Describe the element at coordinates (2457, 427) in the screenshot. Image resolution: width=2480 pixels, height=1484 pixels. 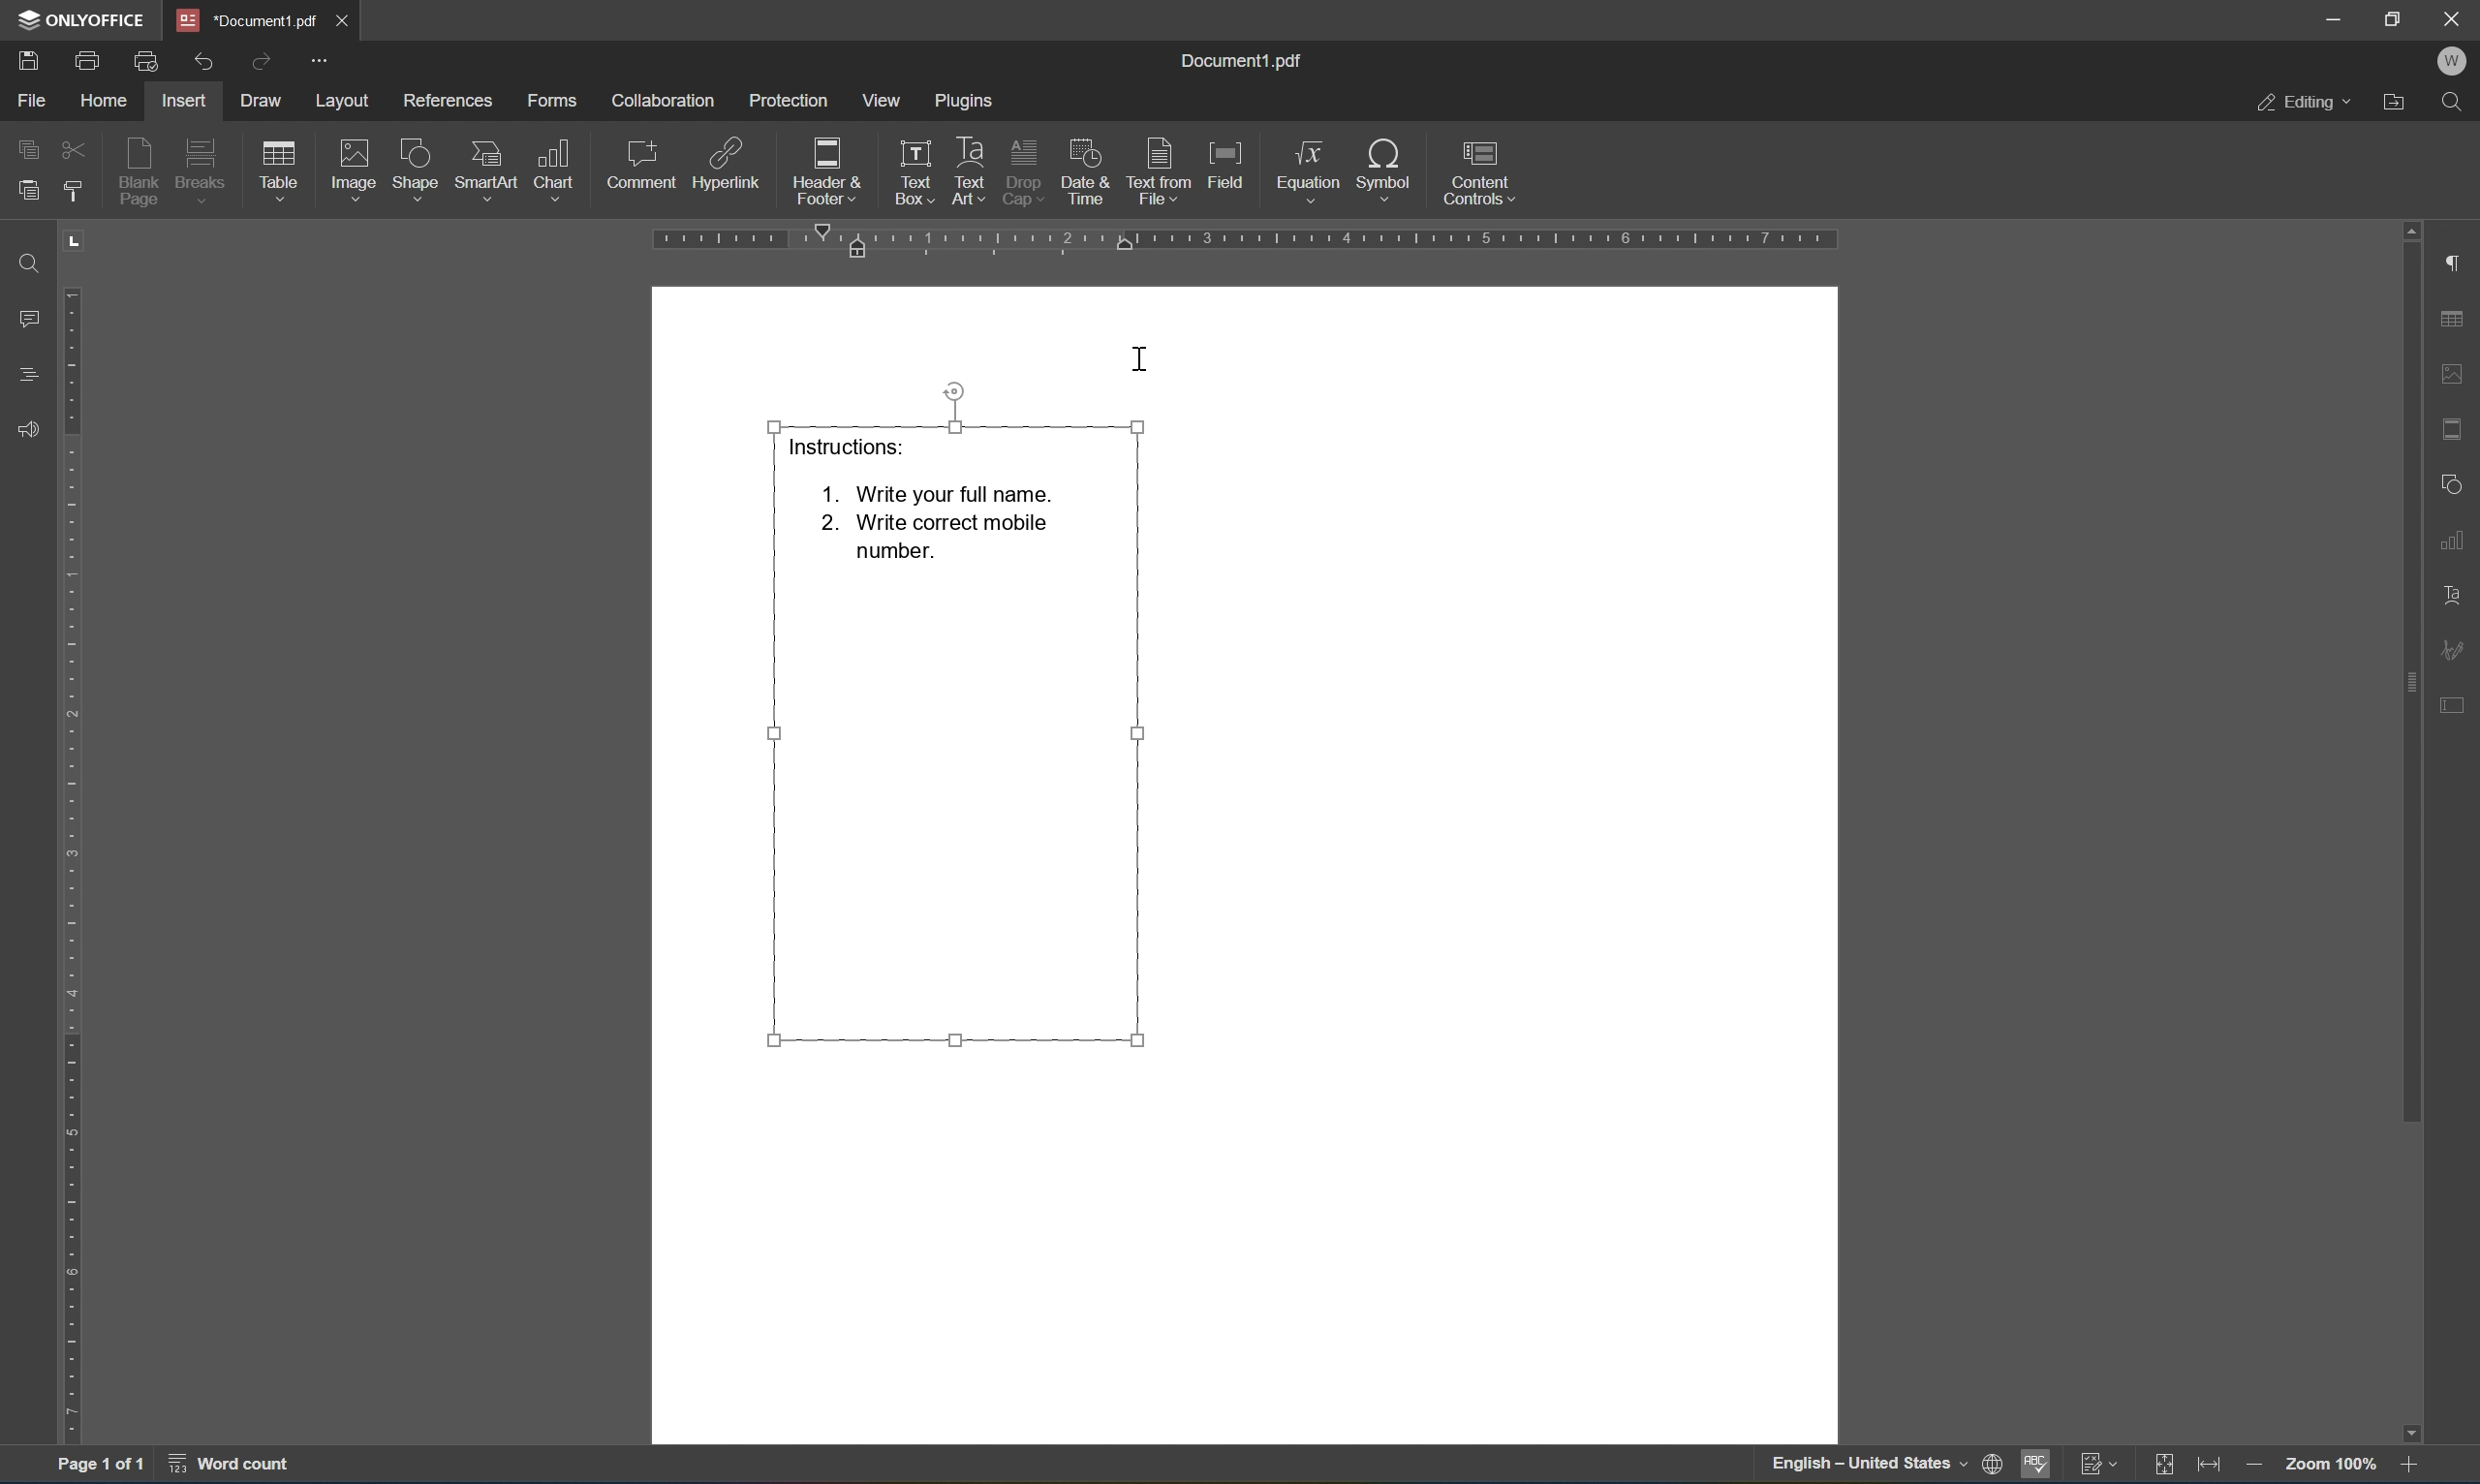
I see `Header and footer settings` at that location.